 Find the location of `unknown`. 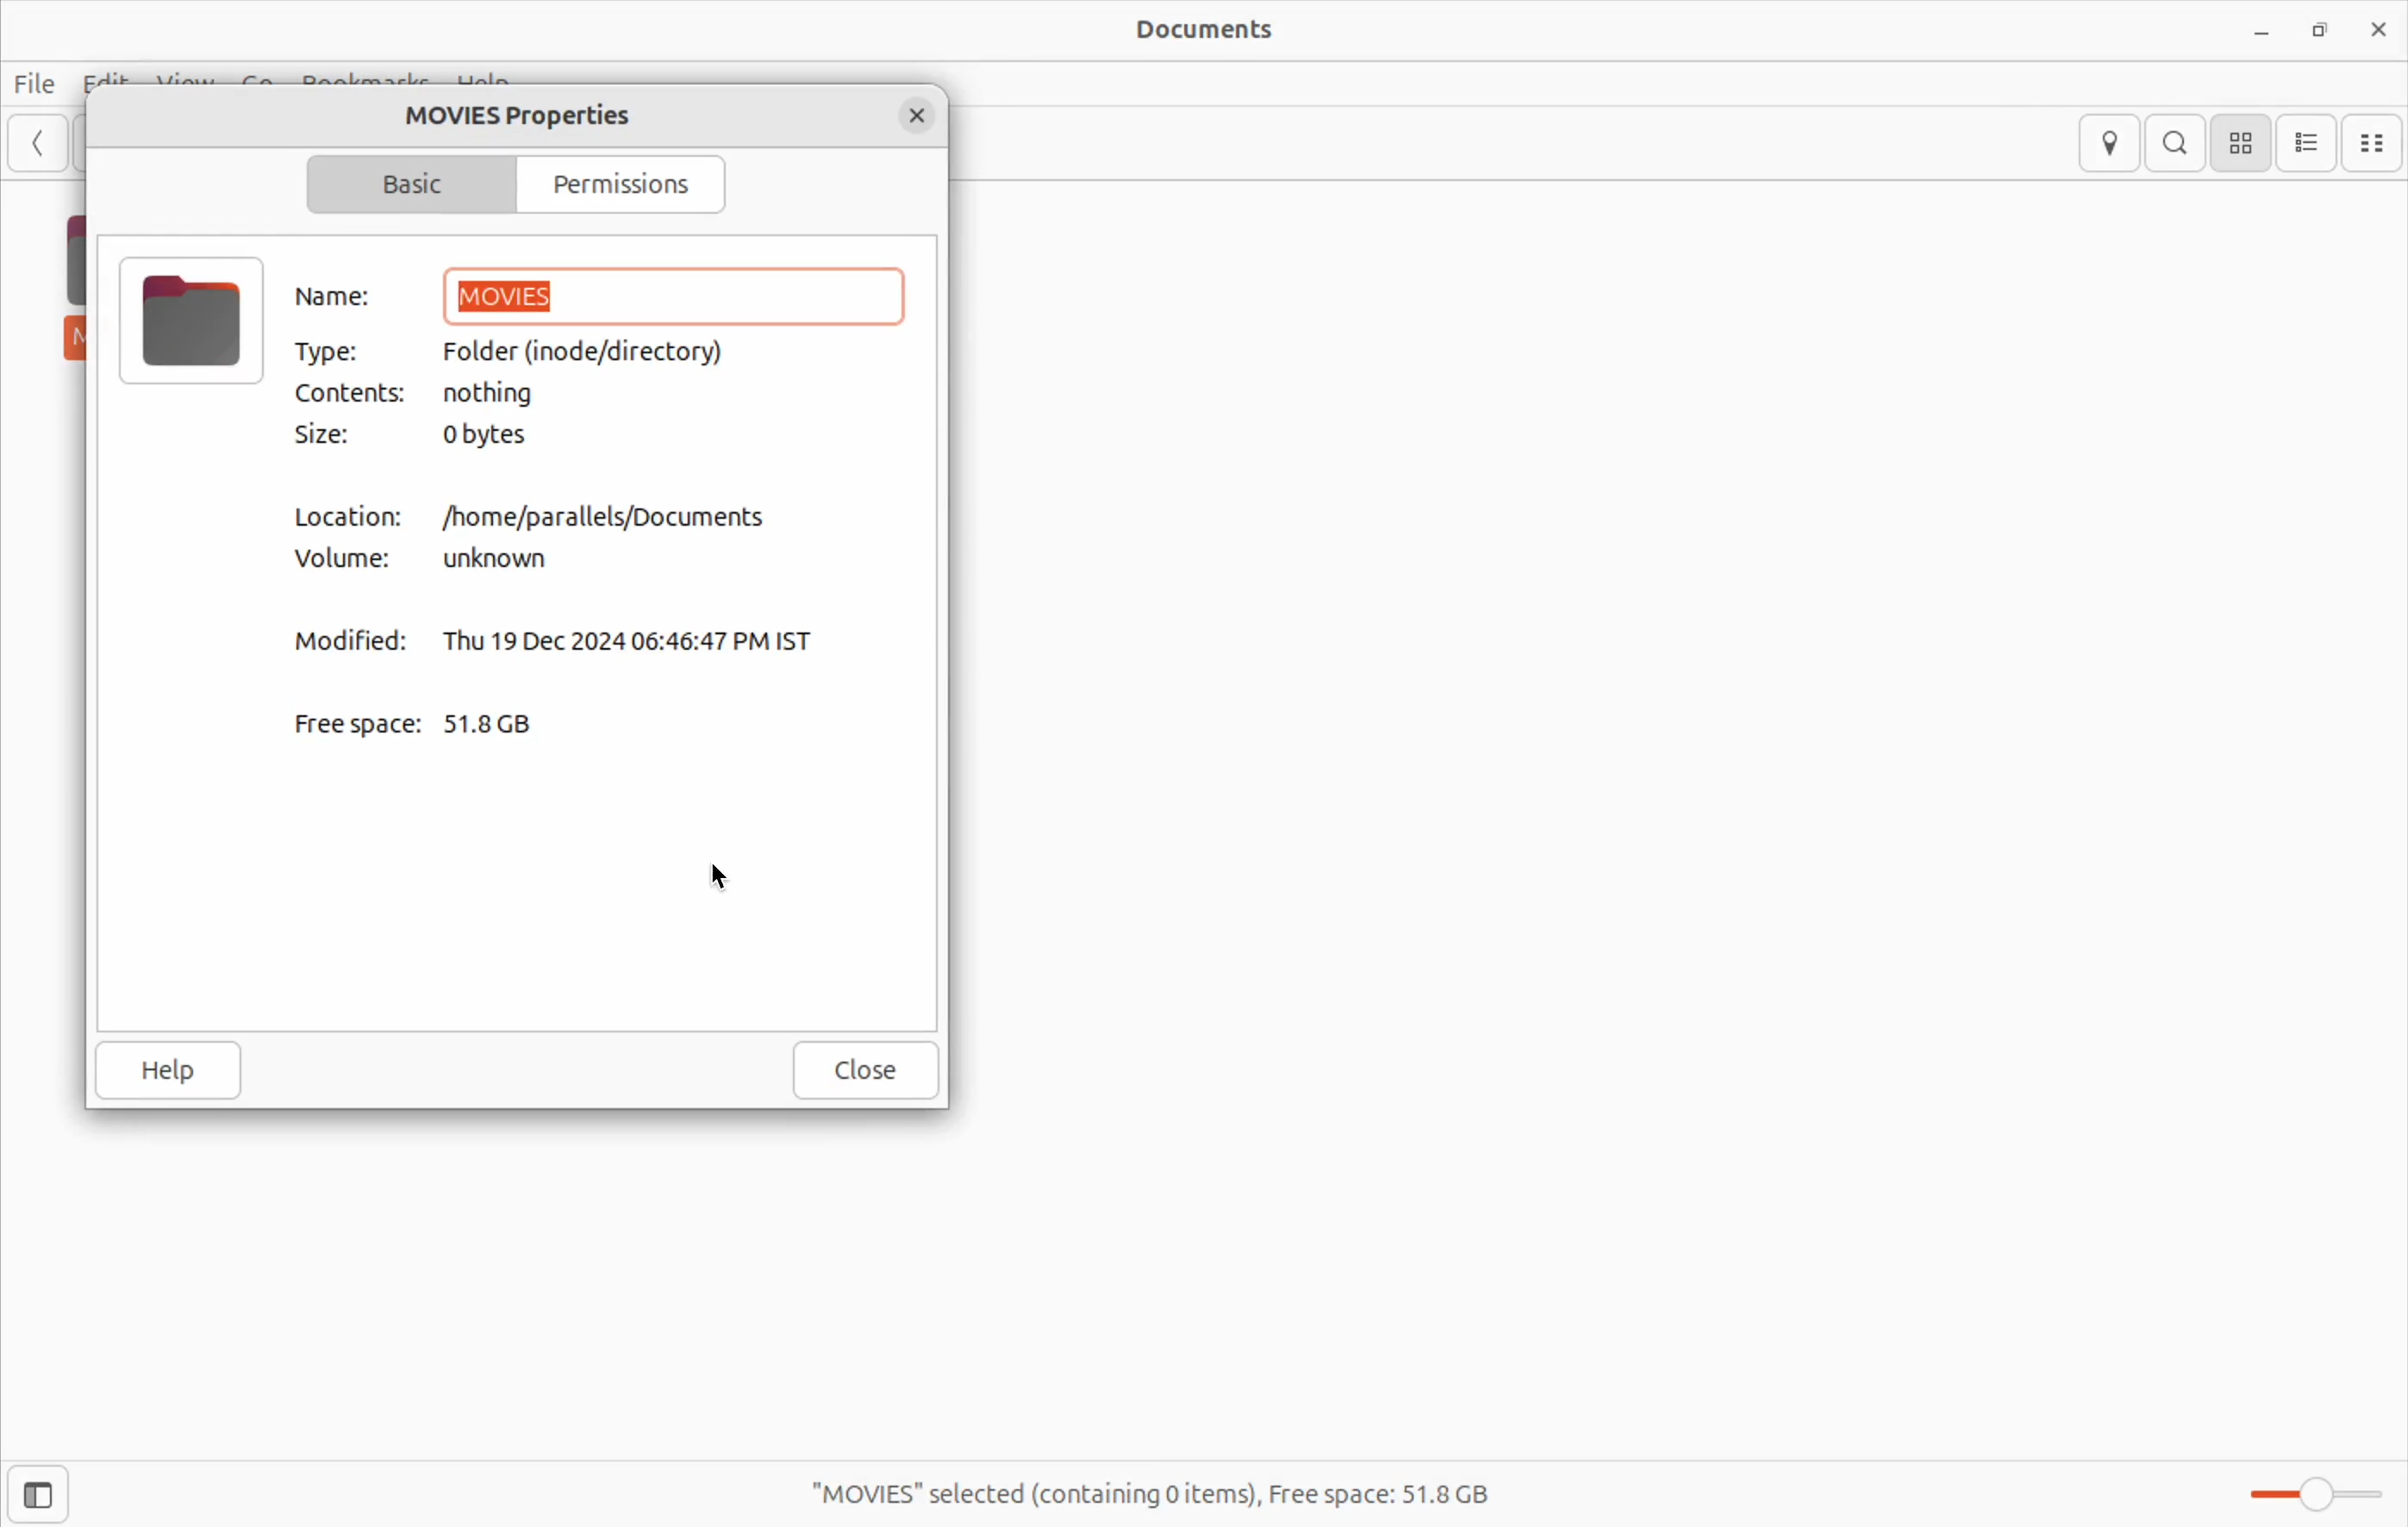

unknown is located at coordinates (507, 562).